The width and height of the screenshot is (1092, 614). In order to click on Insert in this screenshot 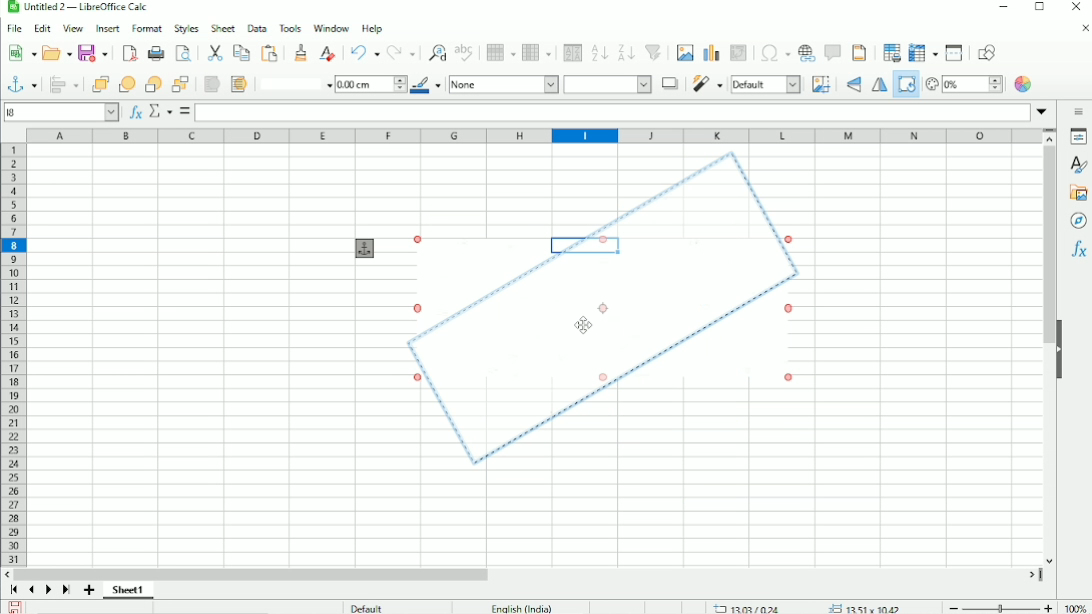, I will do `click(106, 28)`.